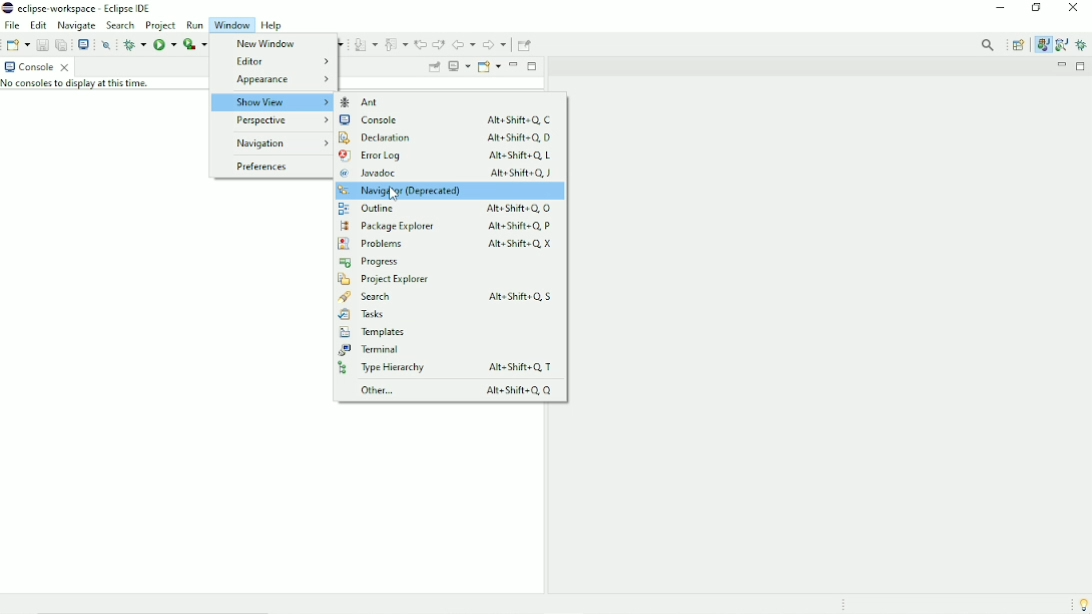 The width and height of the screenshot is (1092, 614). I want to click on Preferences, so click(260, 168).